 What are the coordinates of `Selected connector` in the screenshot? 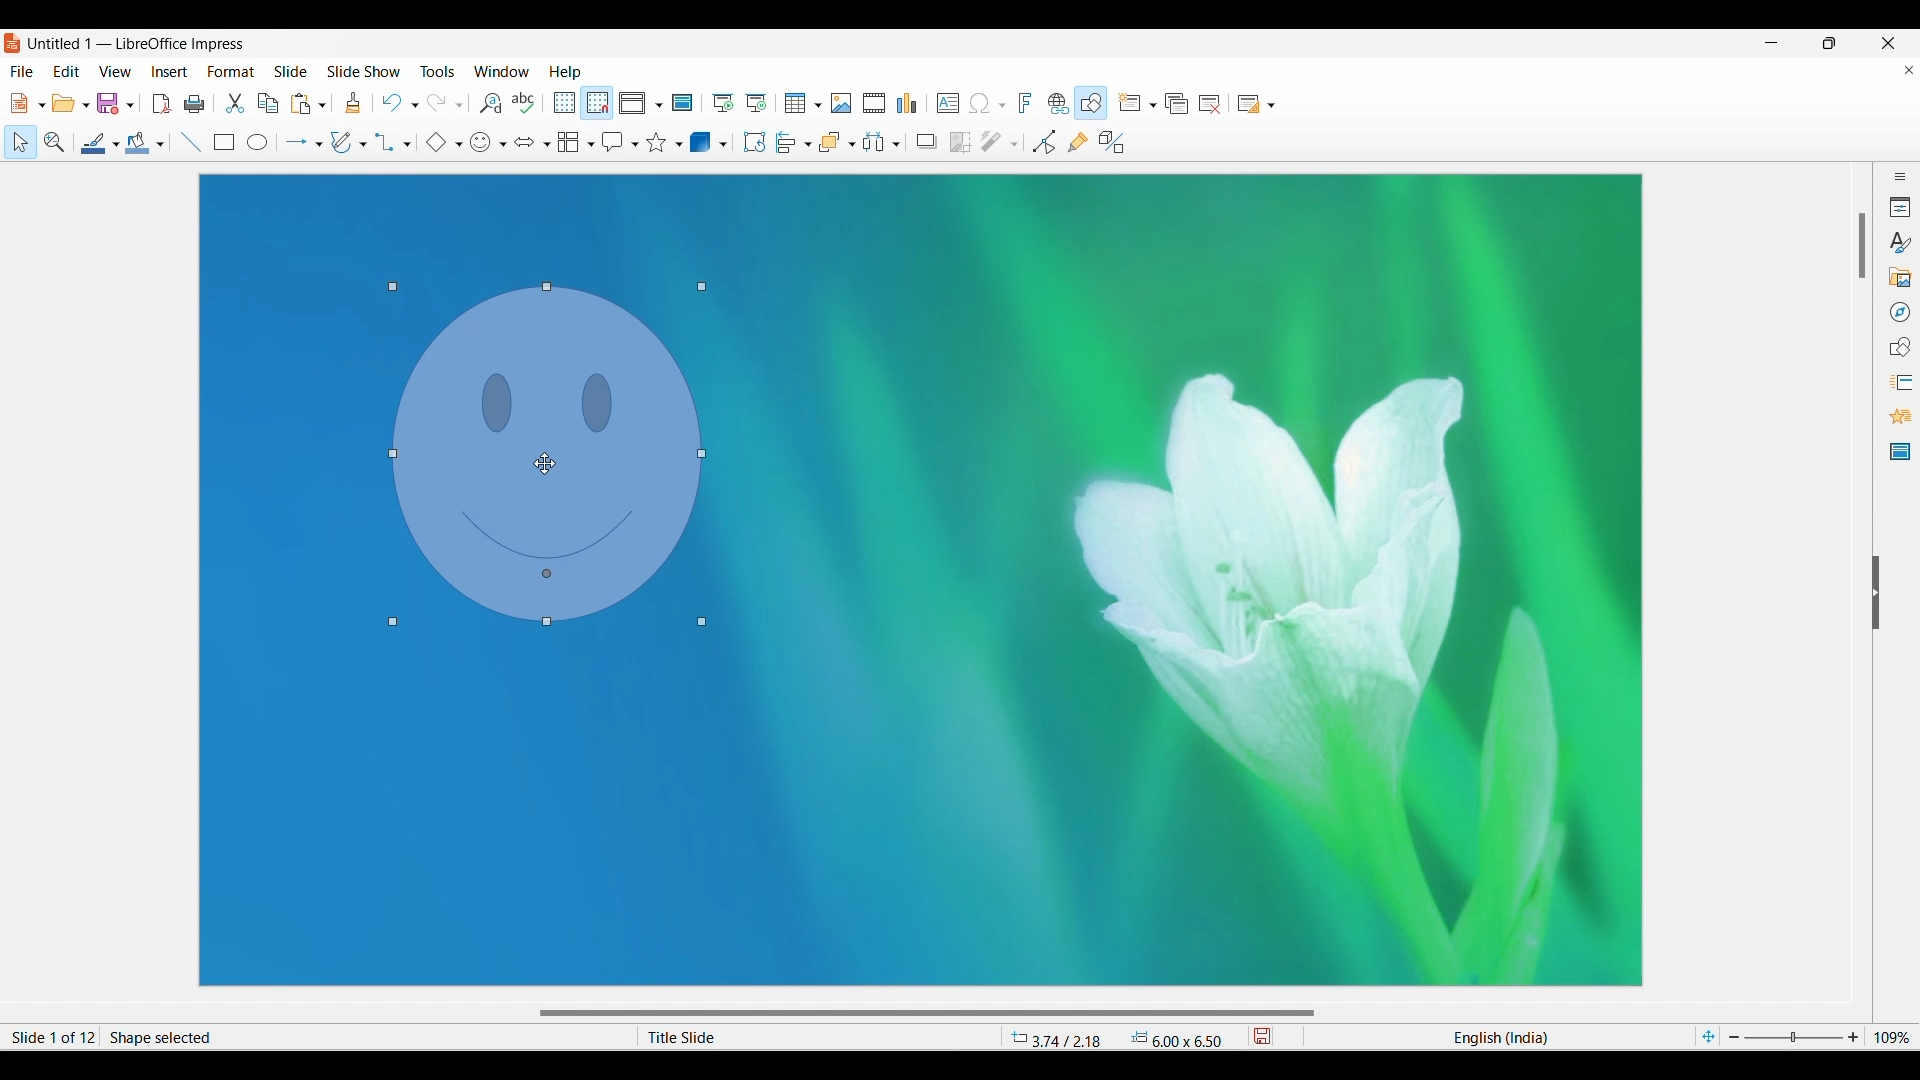 It's located at (386, 142).